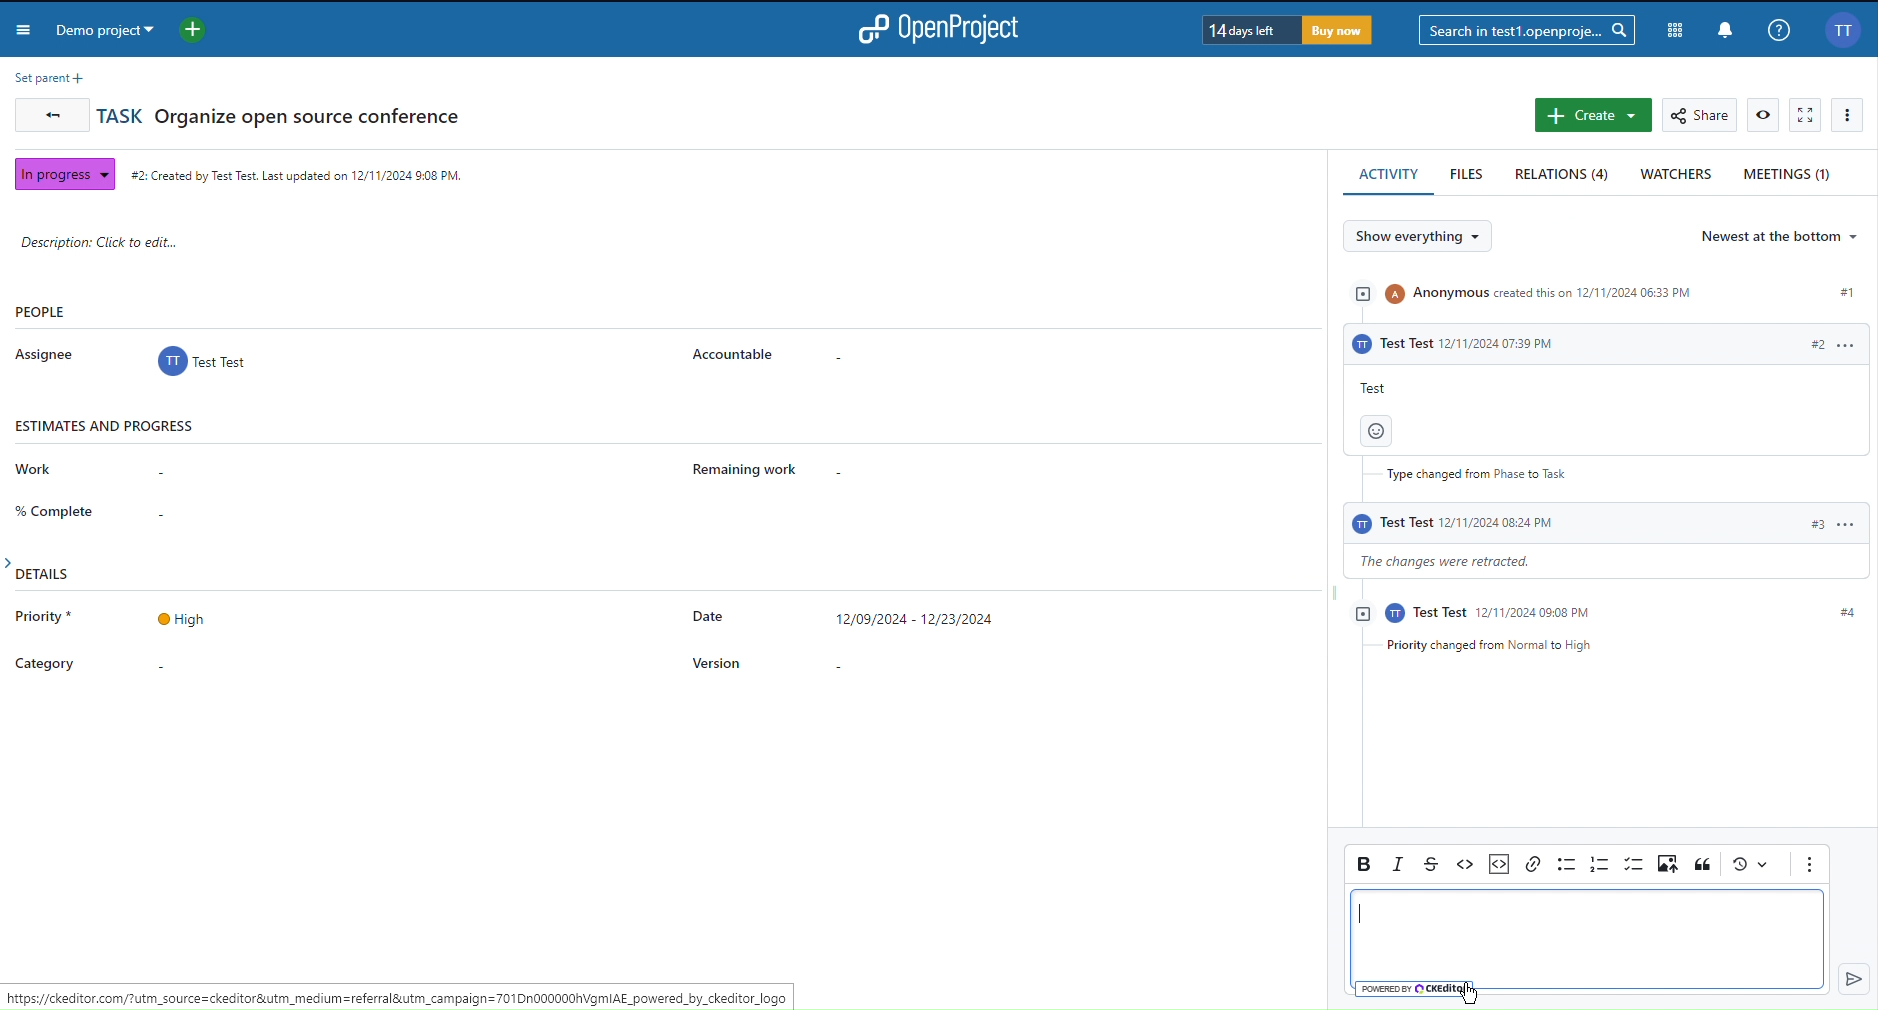 Image resolution: width=1878 pixels, height=1010 pixels. What do you see at coordinates (1809, 865) in the screenshot?
I see `More` at bounding box center [1809, 865].